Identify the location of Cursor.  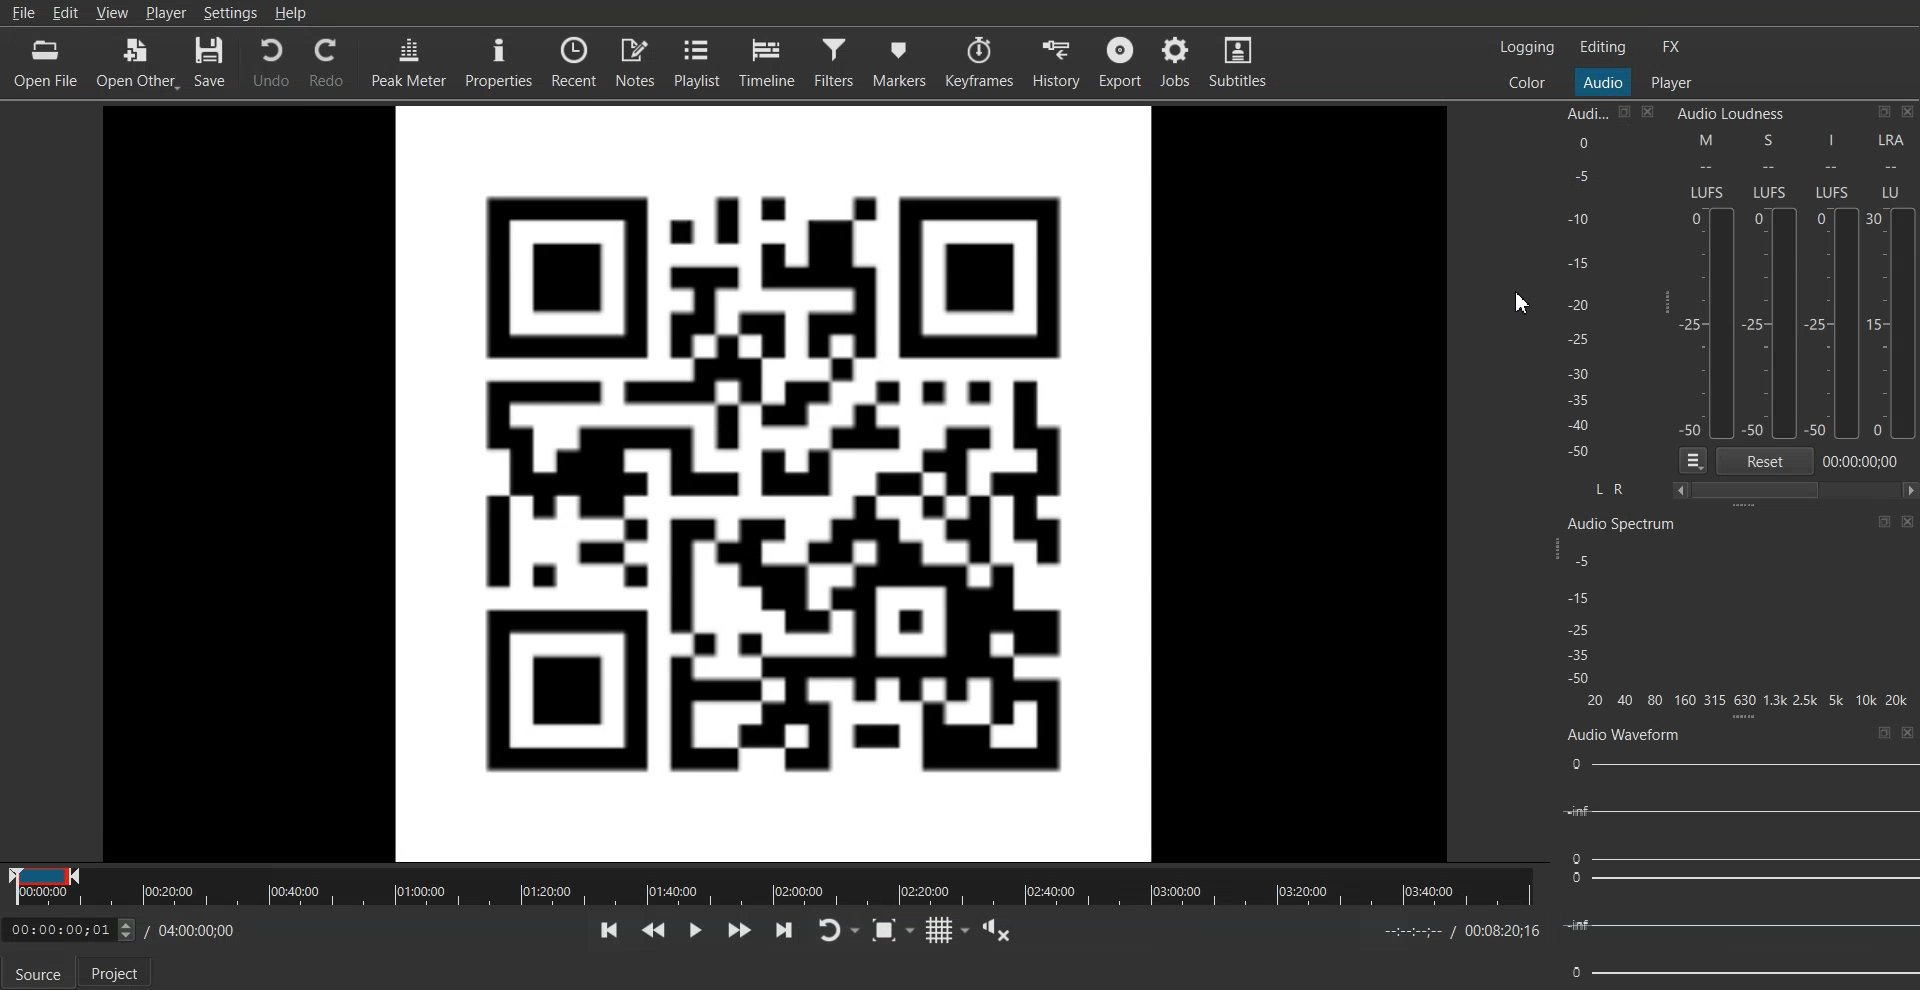
(1522, 301).